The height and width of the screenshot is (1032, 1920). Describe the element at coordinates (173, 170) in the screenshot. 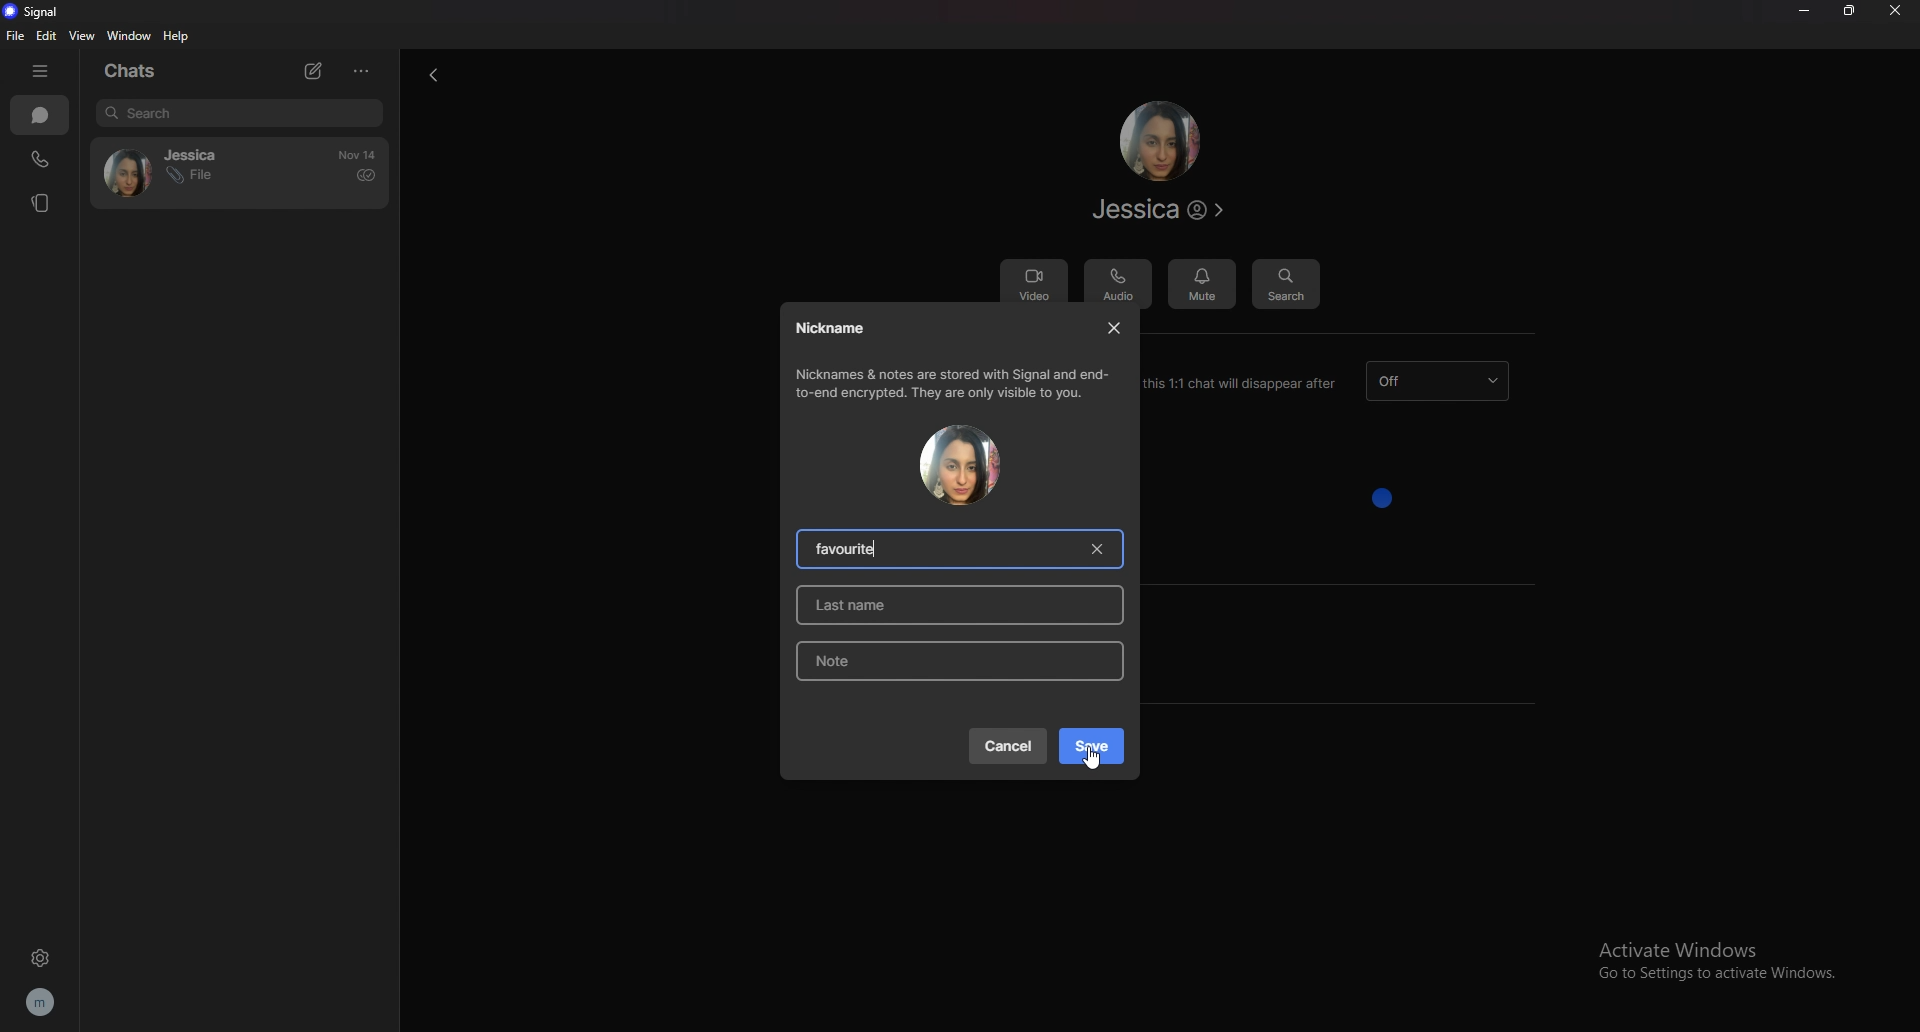

I see `contact` at that location.